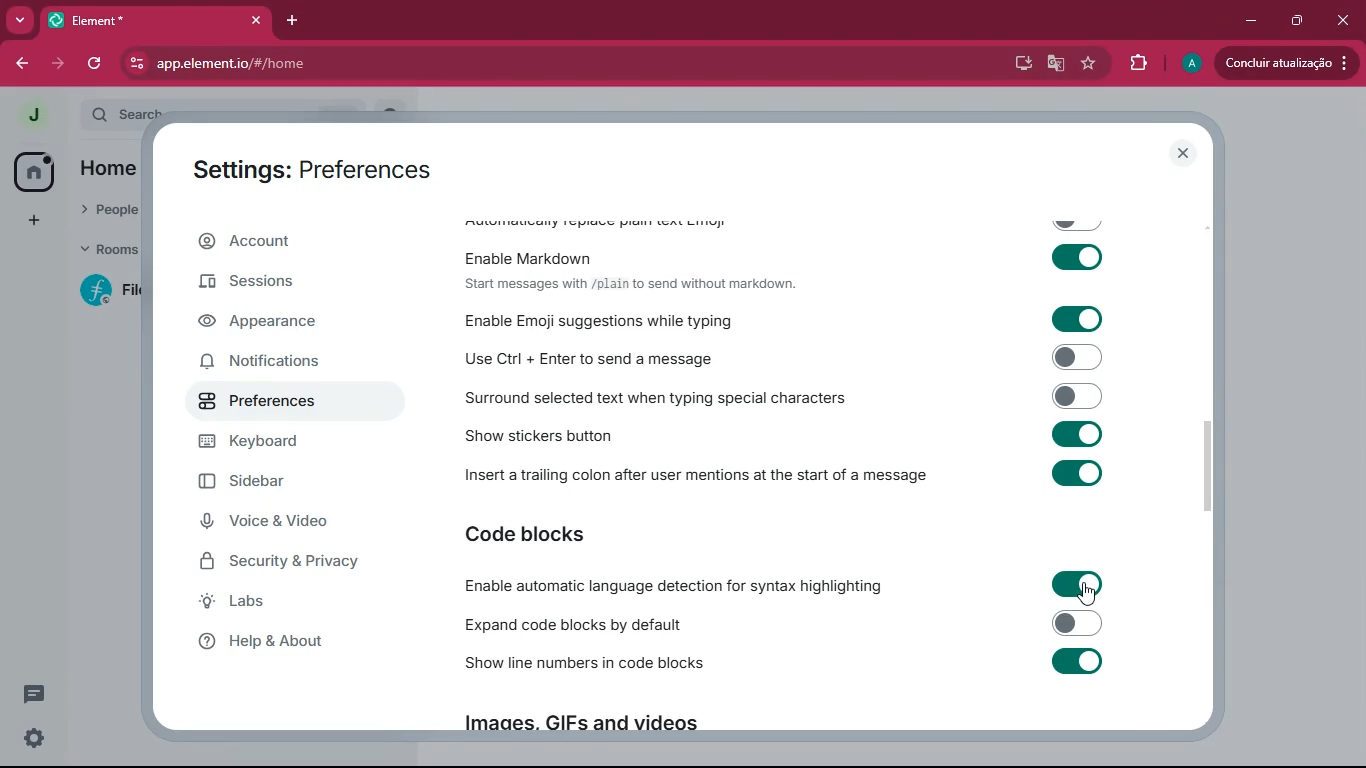  What do you see at coordinates (788, 472) in the screenshot?
I see `Insert a trailing colon after user mentions at the start of a message` at bounding box center [788, 472].